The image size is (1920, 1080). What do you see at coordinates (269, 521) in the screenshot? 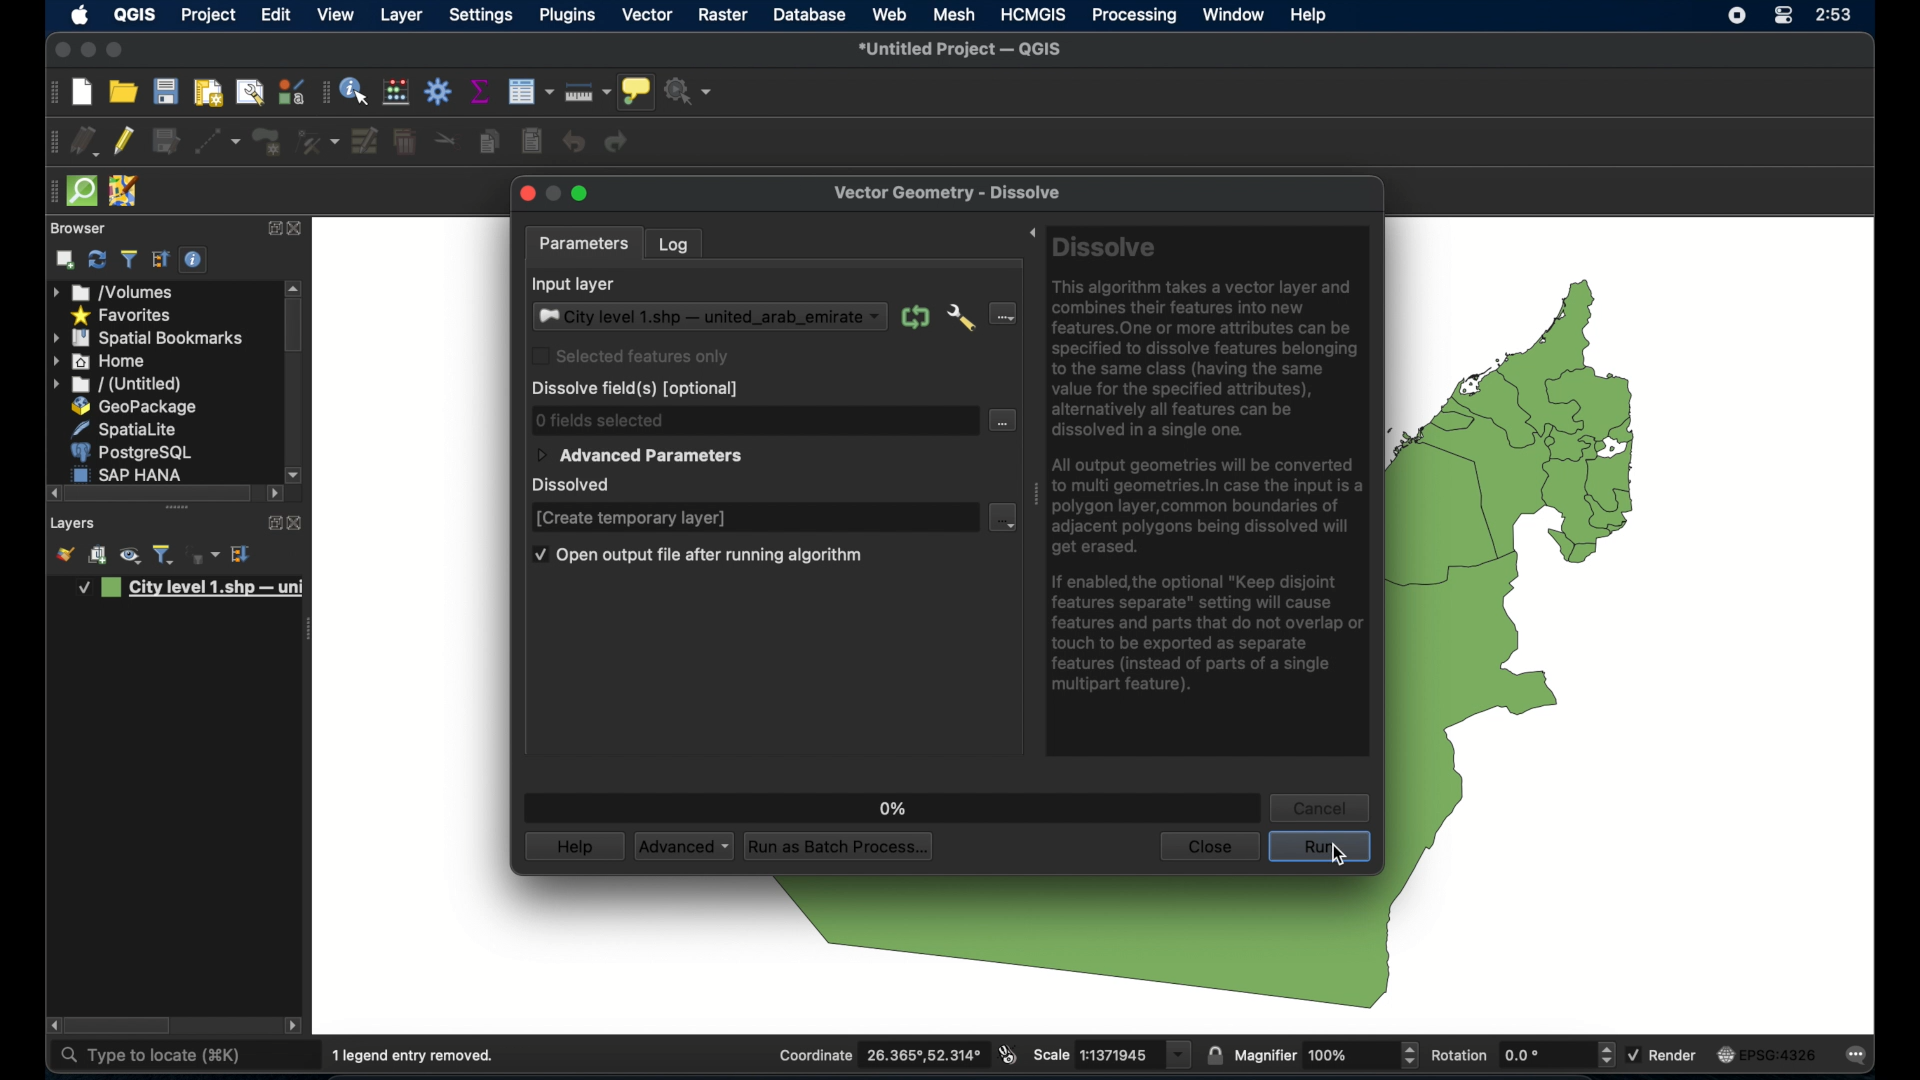
I see `expand` at bounding box center [269, 521].